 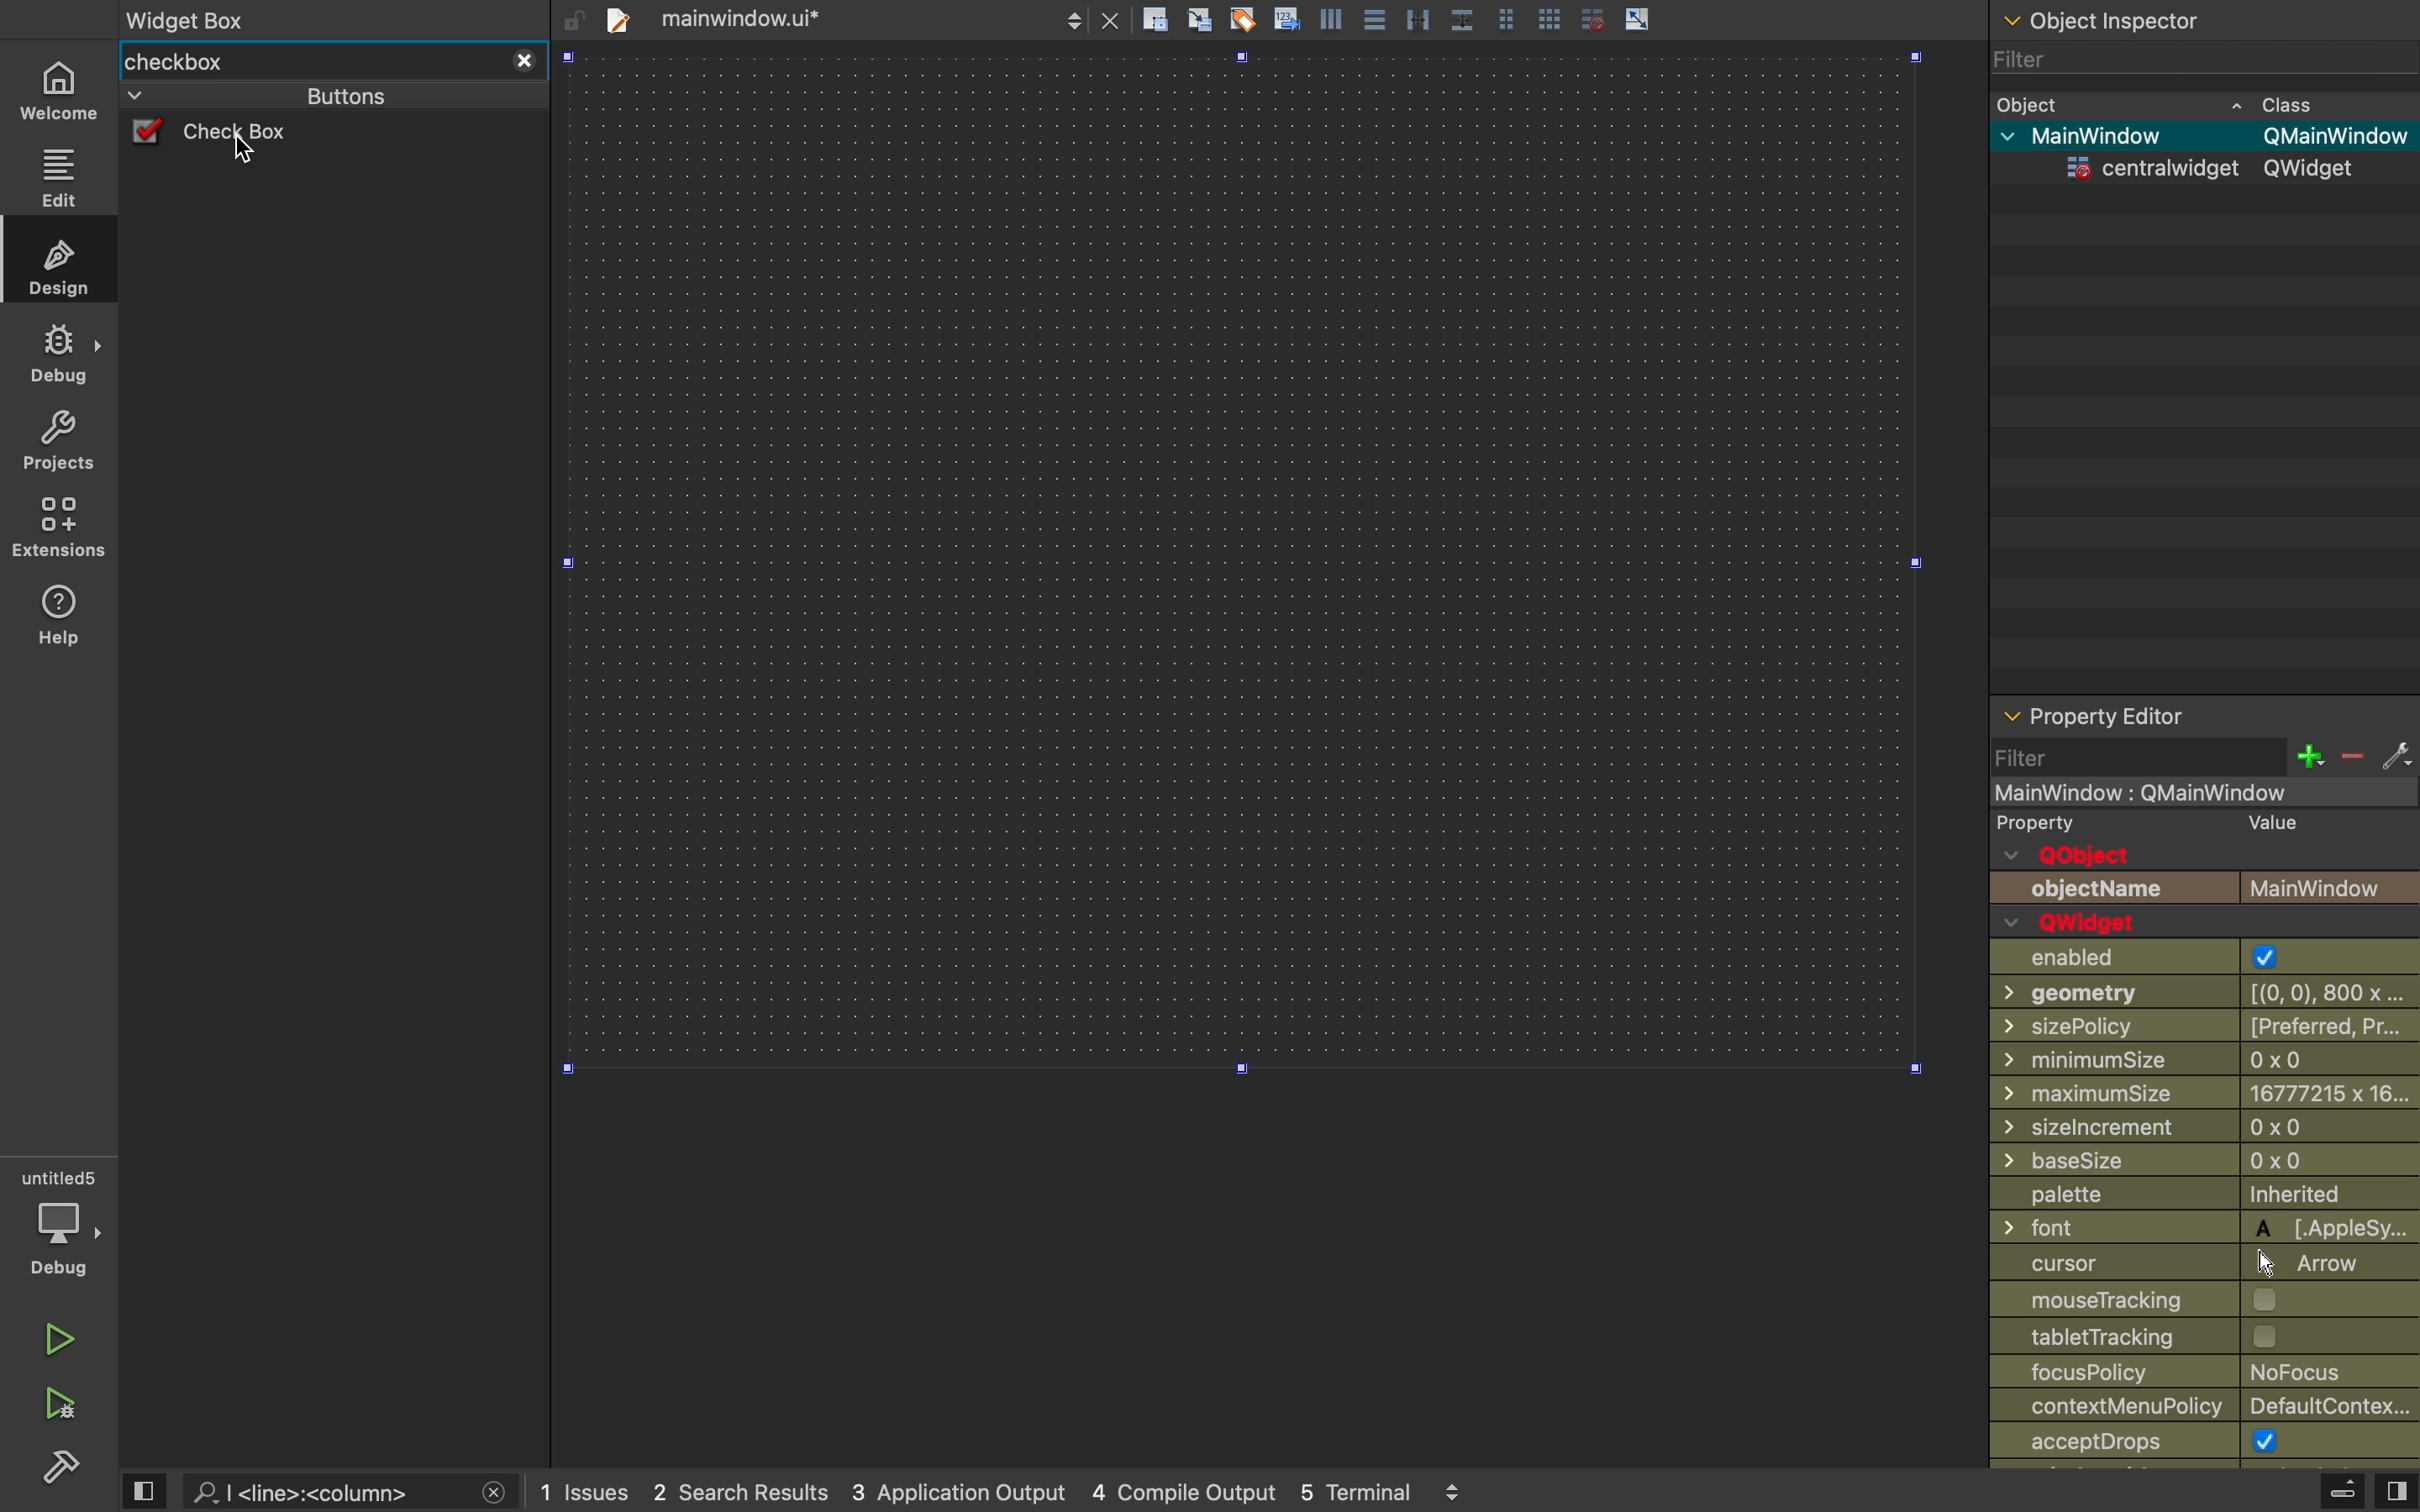 What do you see at coordinates (2095, 856) in the screenshot?
I see `qobject` at bounding box center [2095, 856].